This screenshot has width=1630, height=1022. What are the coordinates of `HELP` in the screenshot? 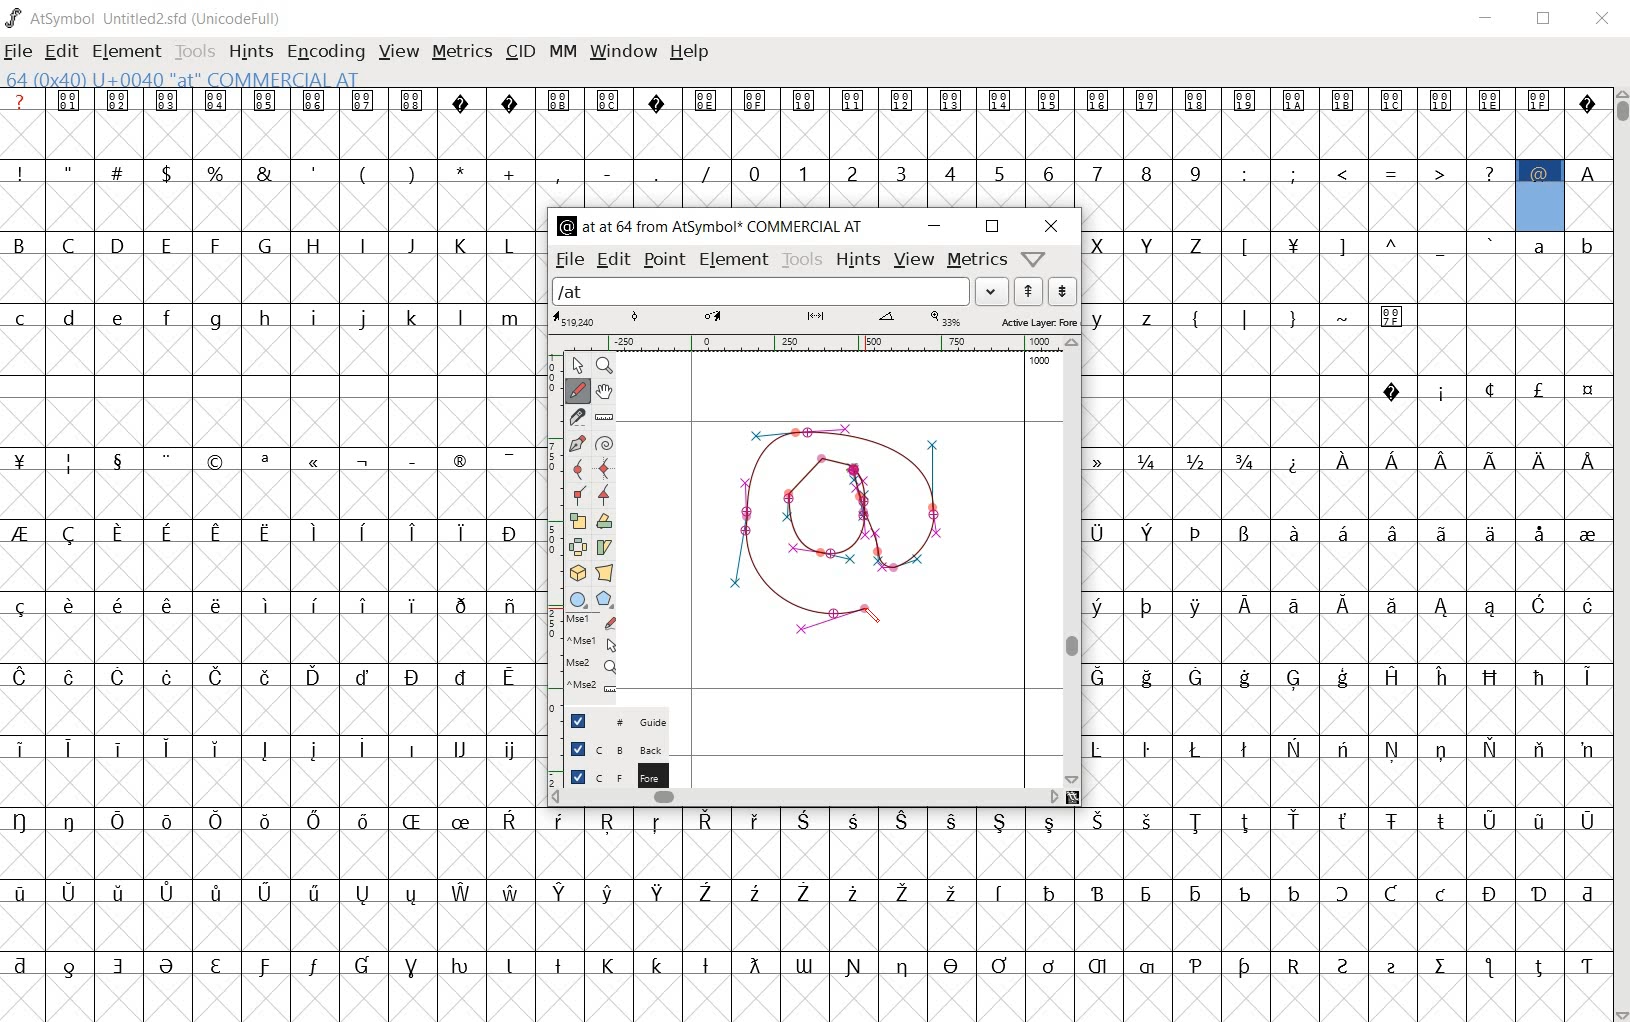 It's located at (690, 53).